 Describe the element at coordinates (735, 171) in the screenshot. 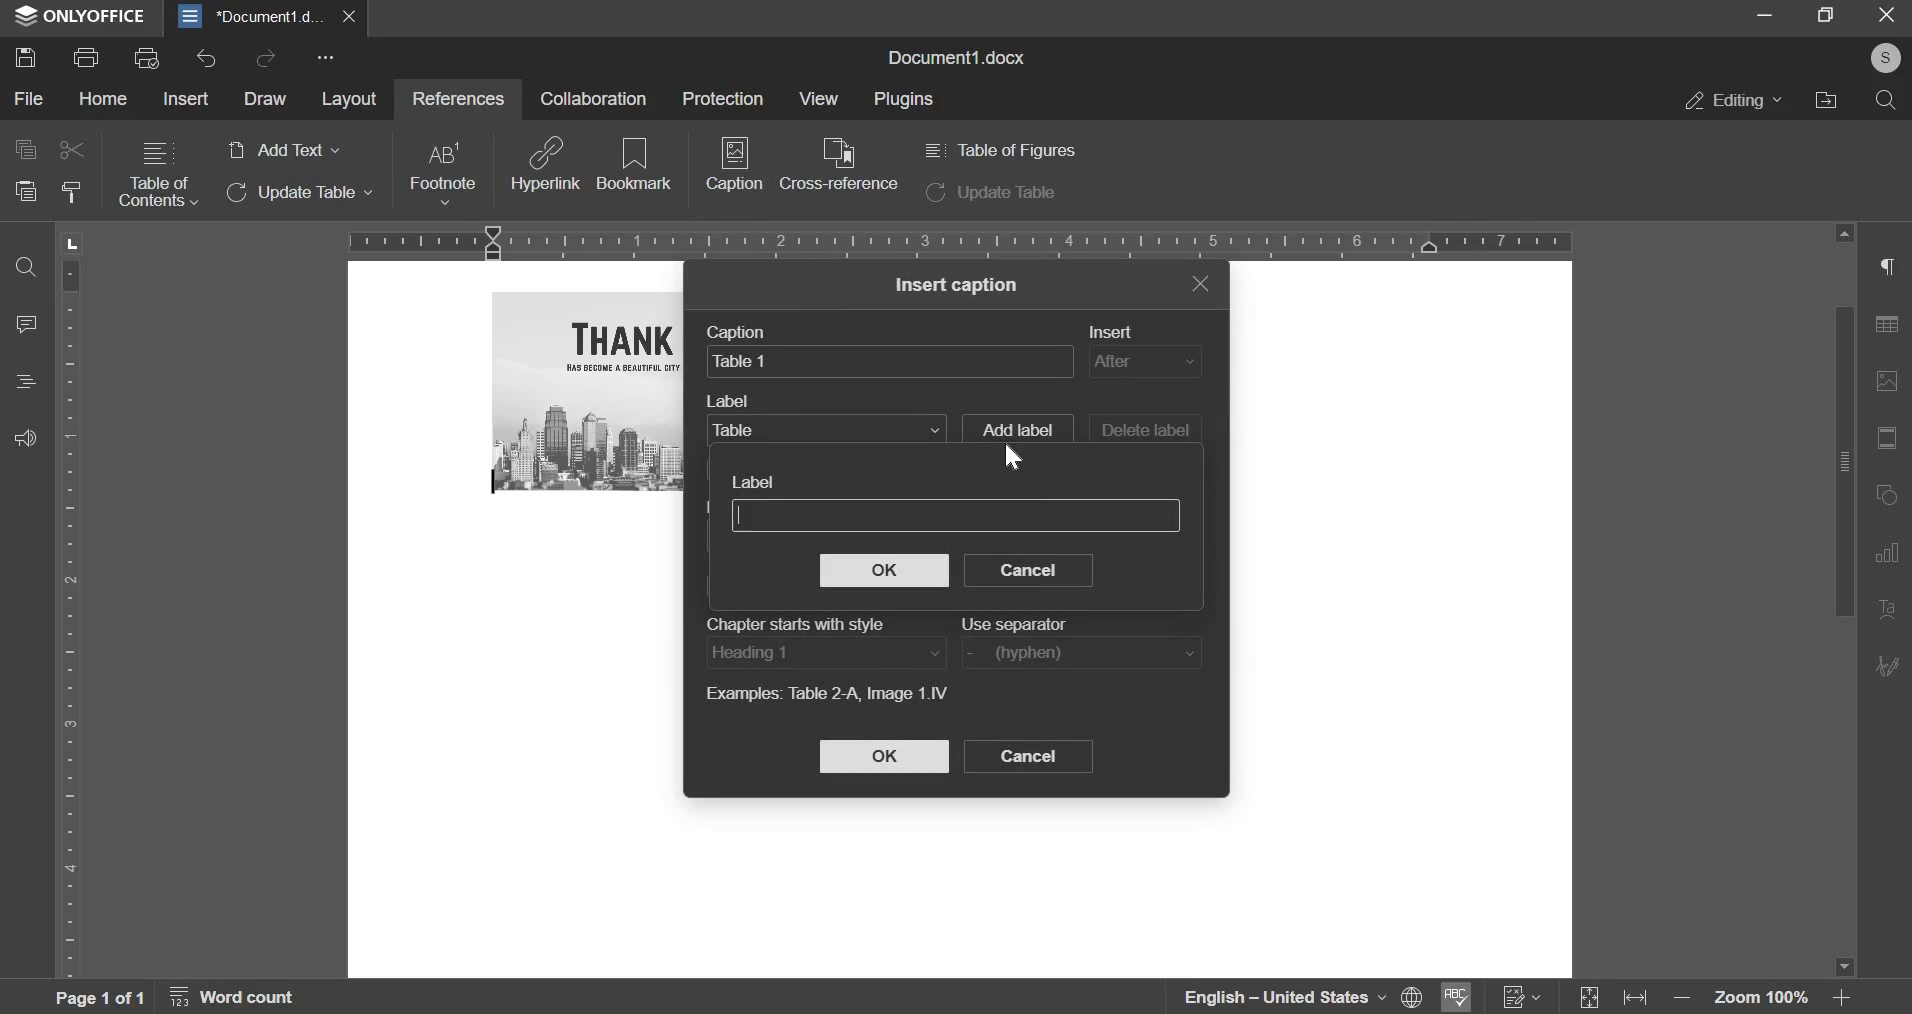

I see `caption` at that location.